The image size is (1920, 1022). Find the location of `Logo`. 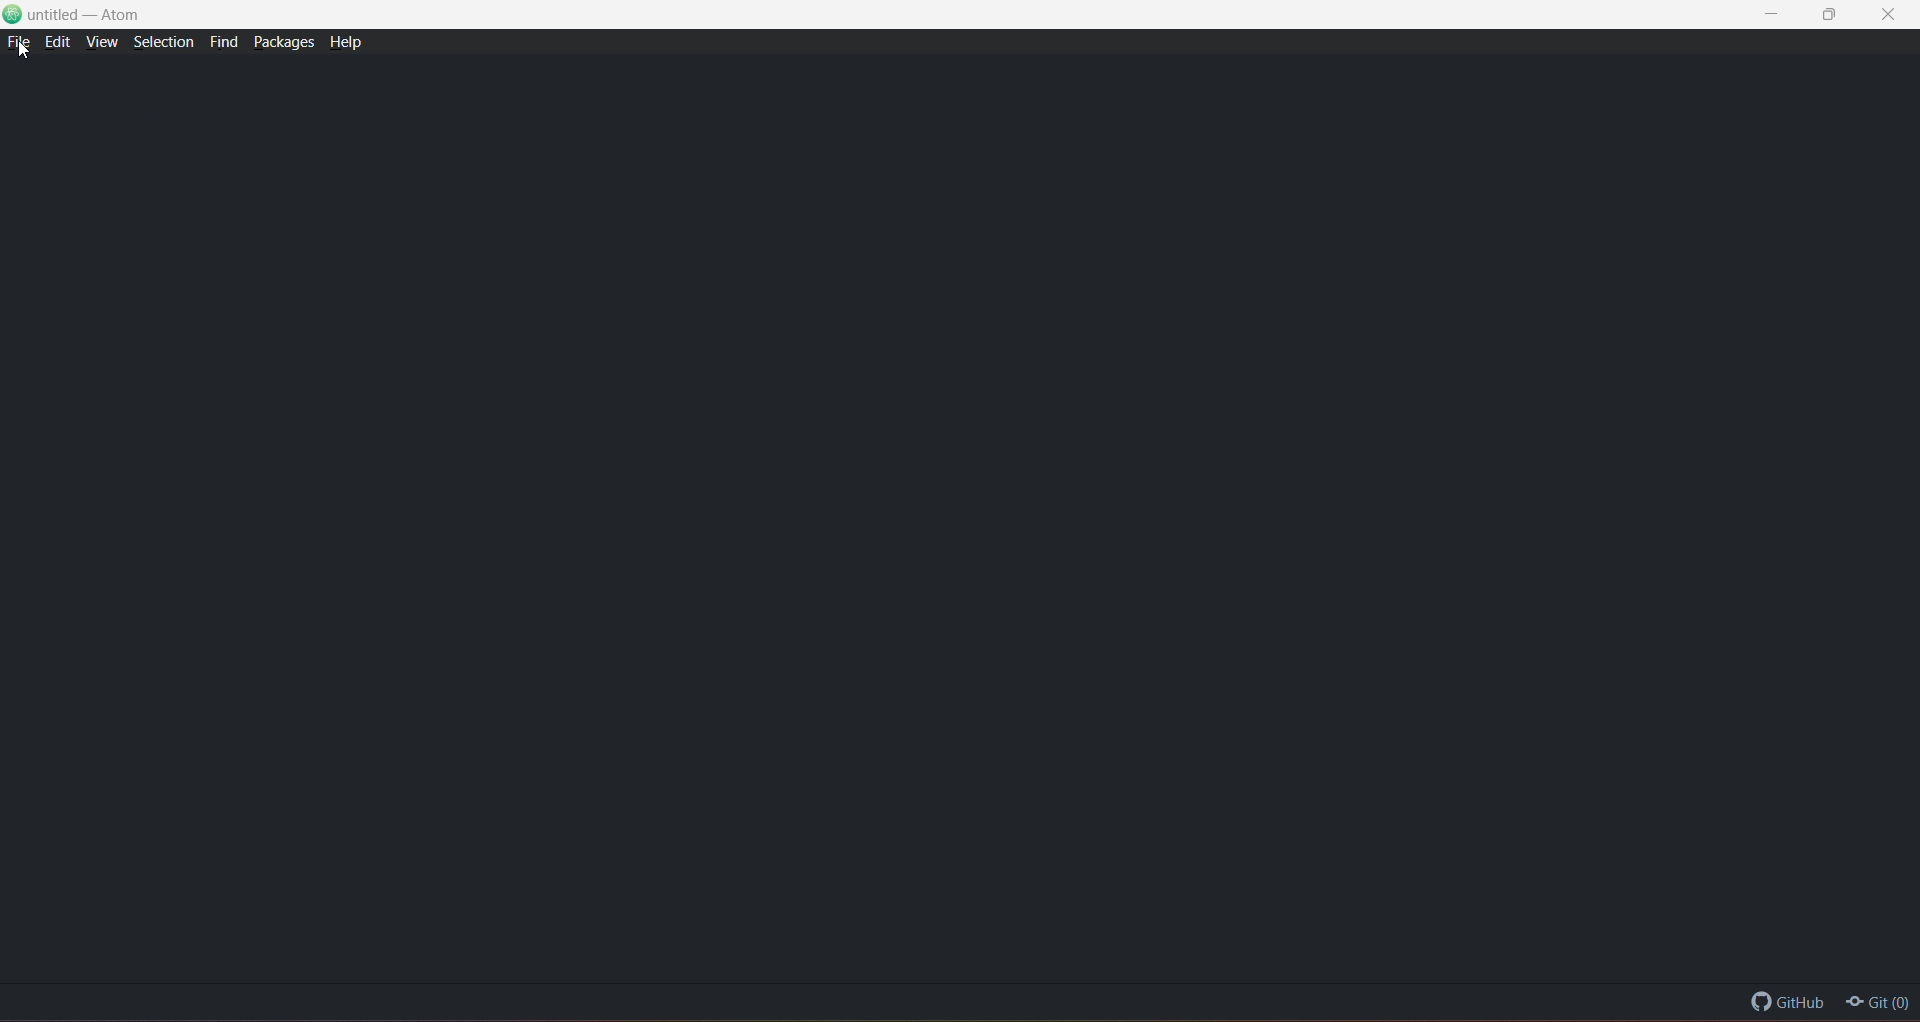

Logo is located at coordinates (13, 14).